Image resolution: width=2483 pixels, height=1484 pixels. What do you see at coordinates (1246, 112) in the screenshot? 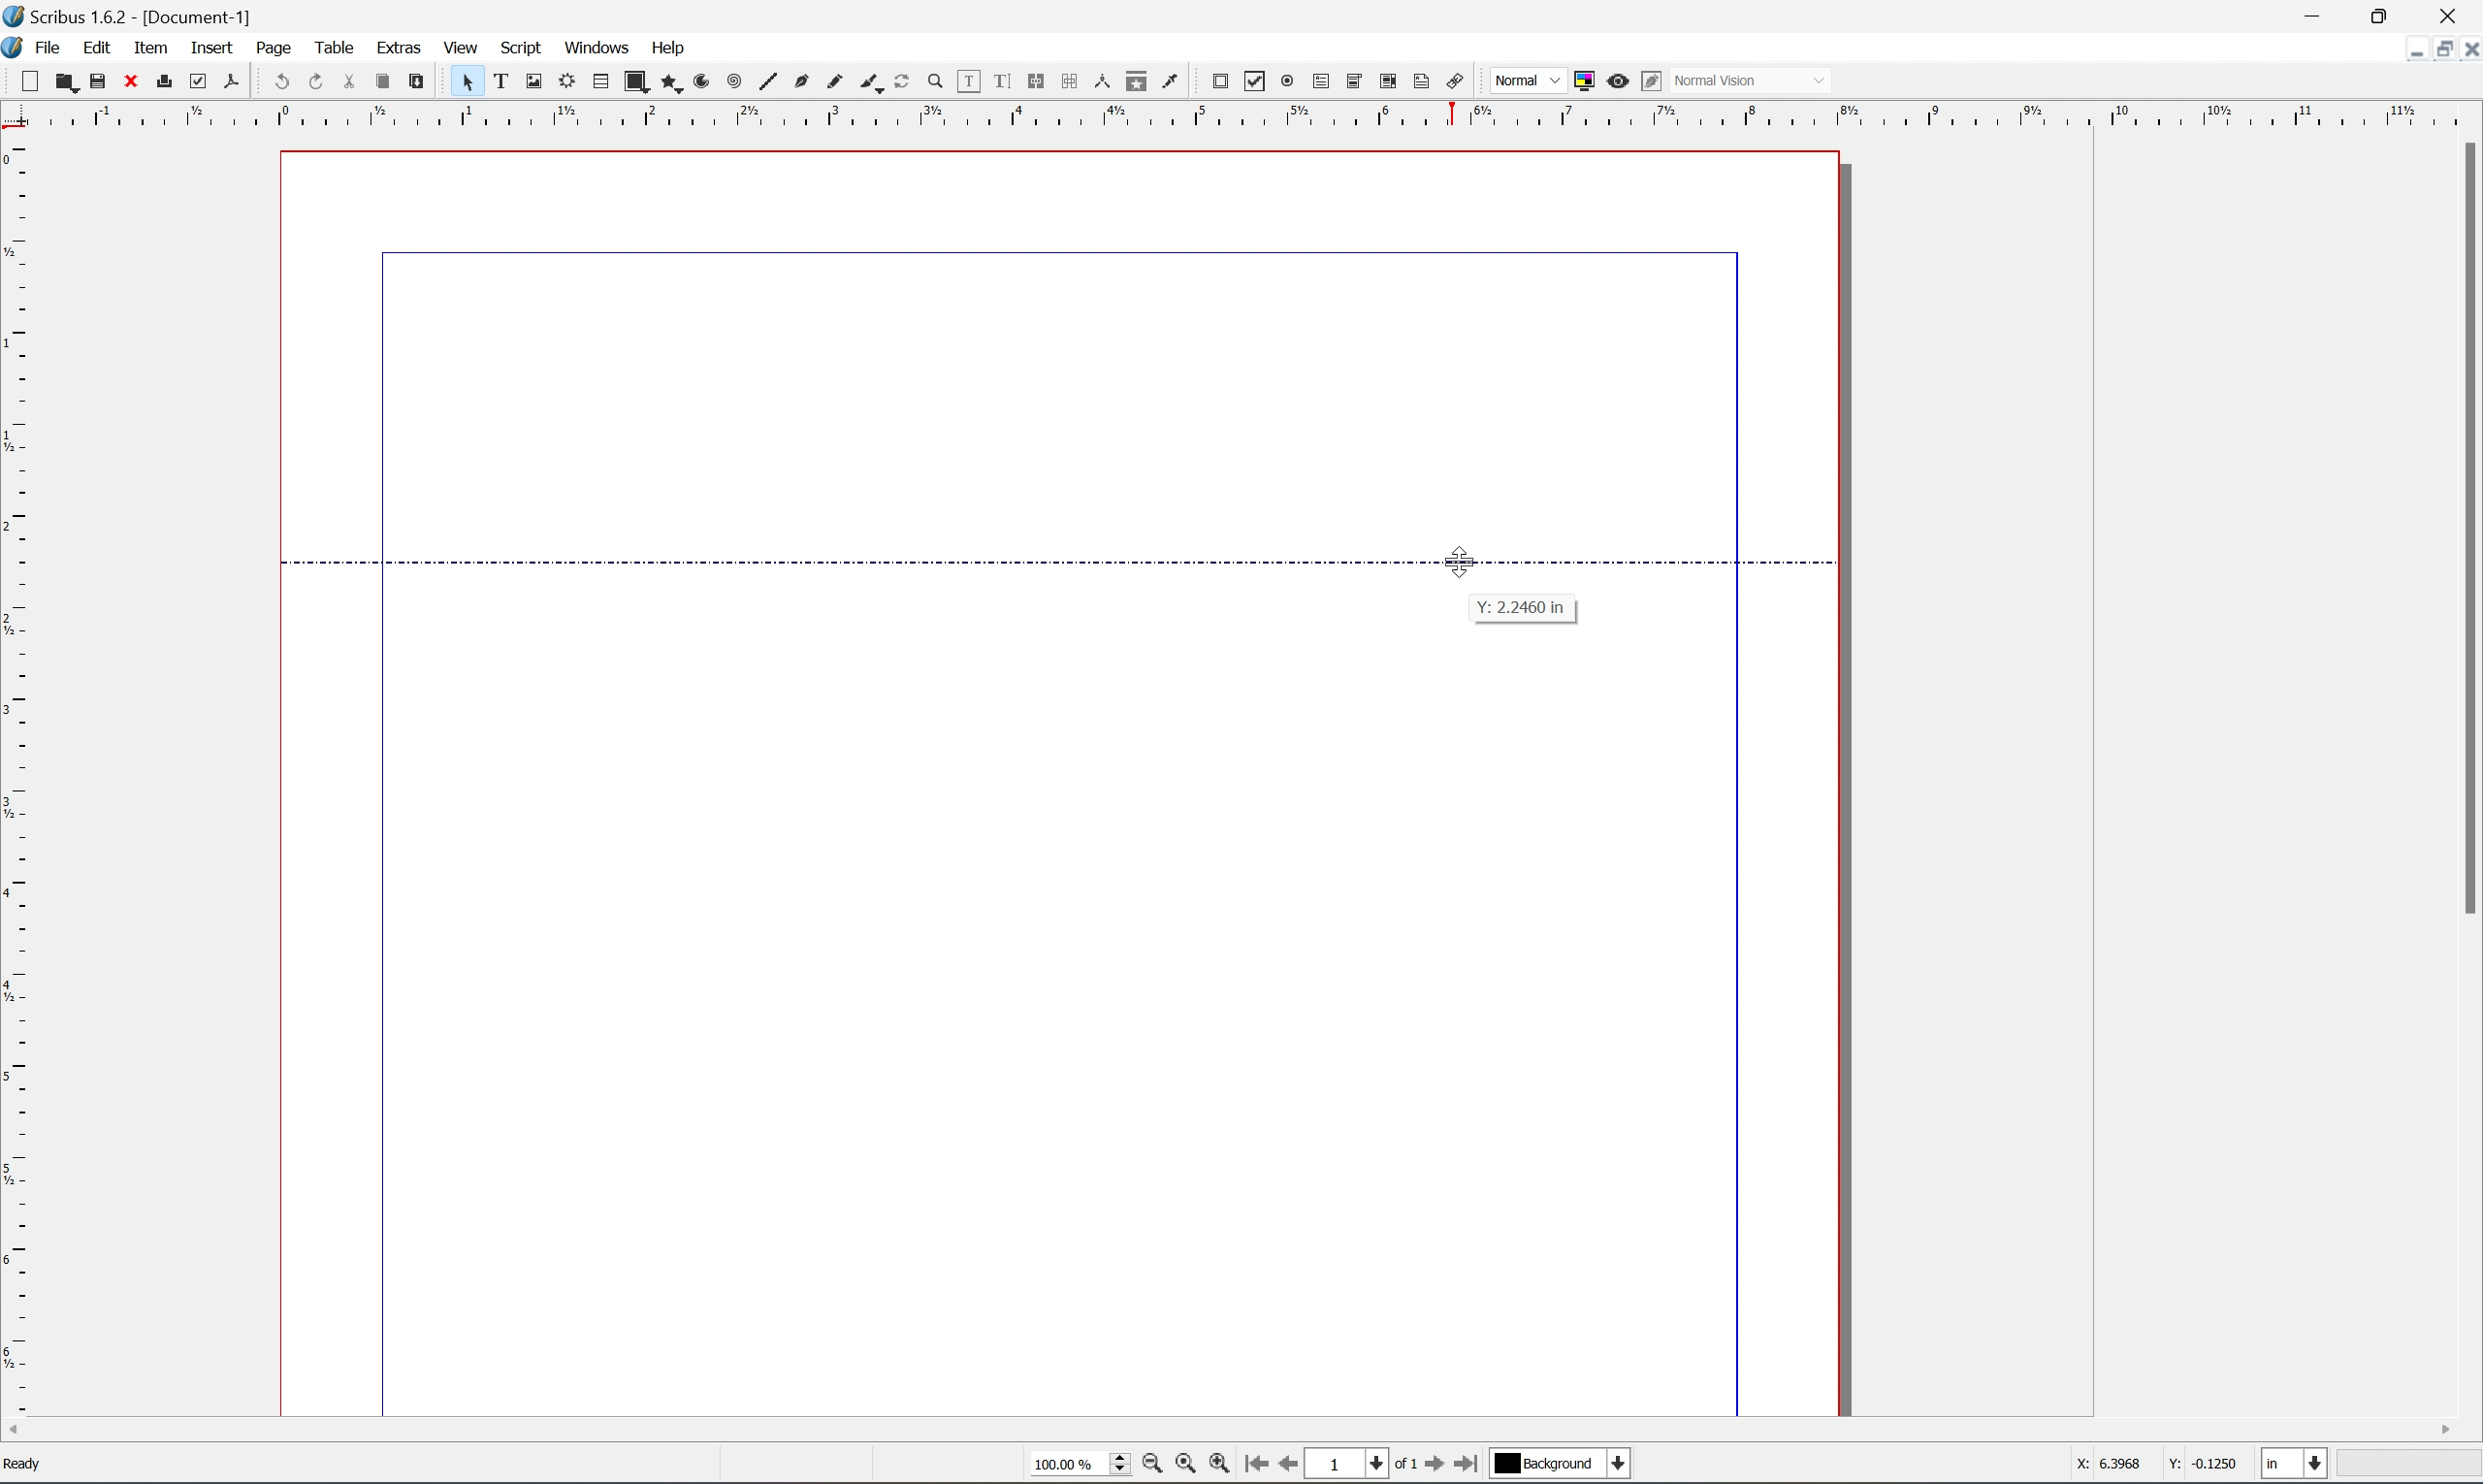
I see `ruler` at bounding box center [1246, 112].